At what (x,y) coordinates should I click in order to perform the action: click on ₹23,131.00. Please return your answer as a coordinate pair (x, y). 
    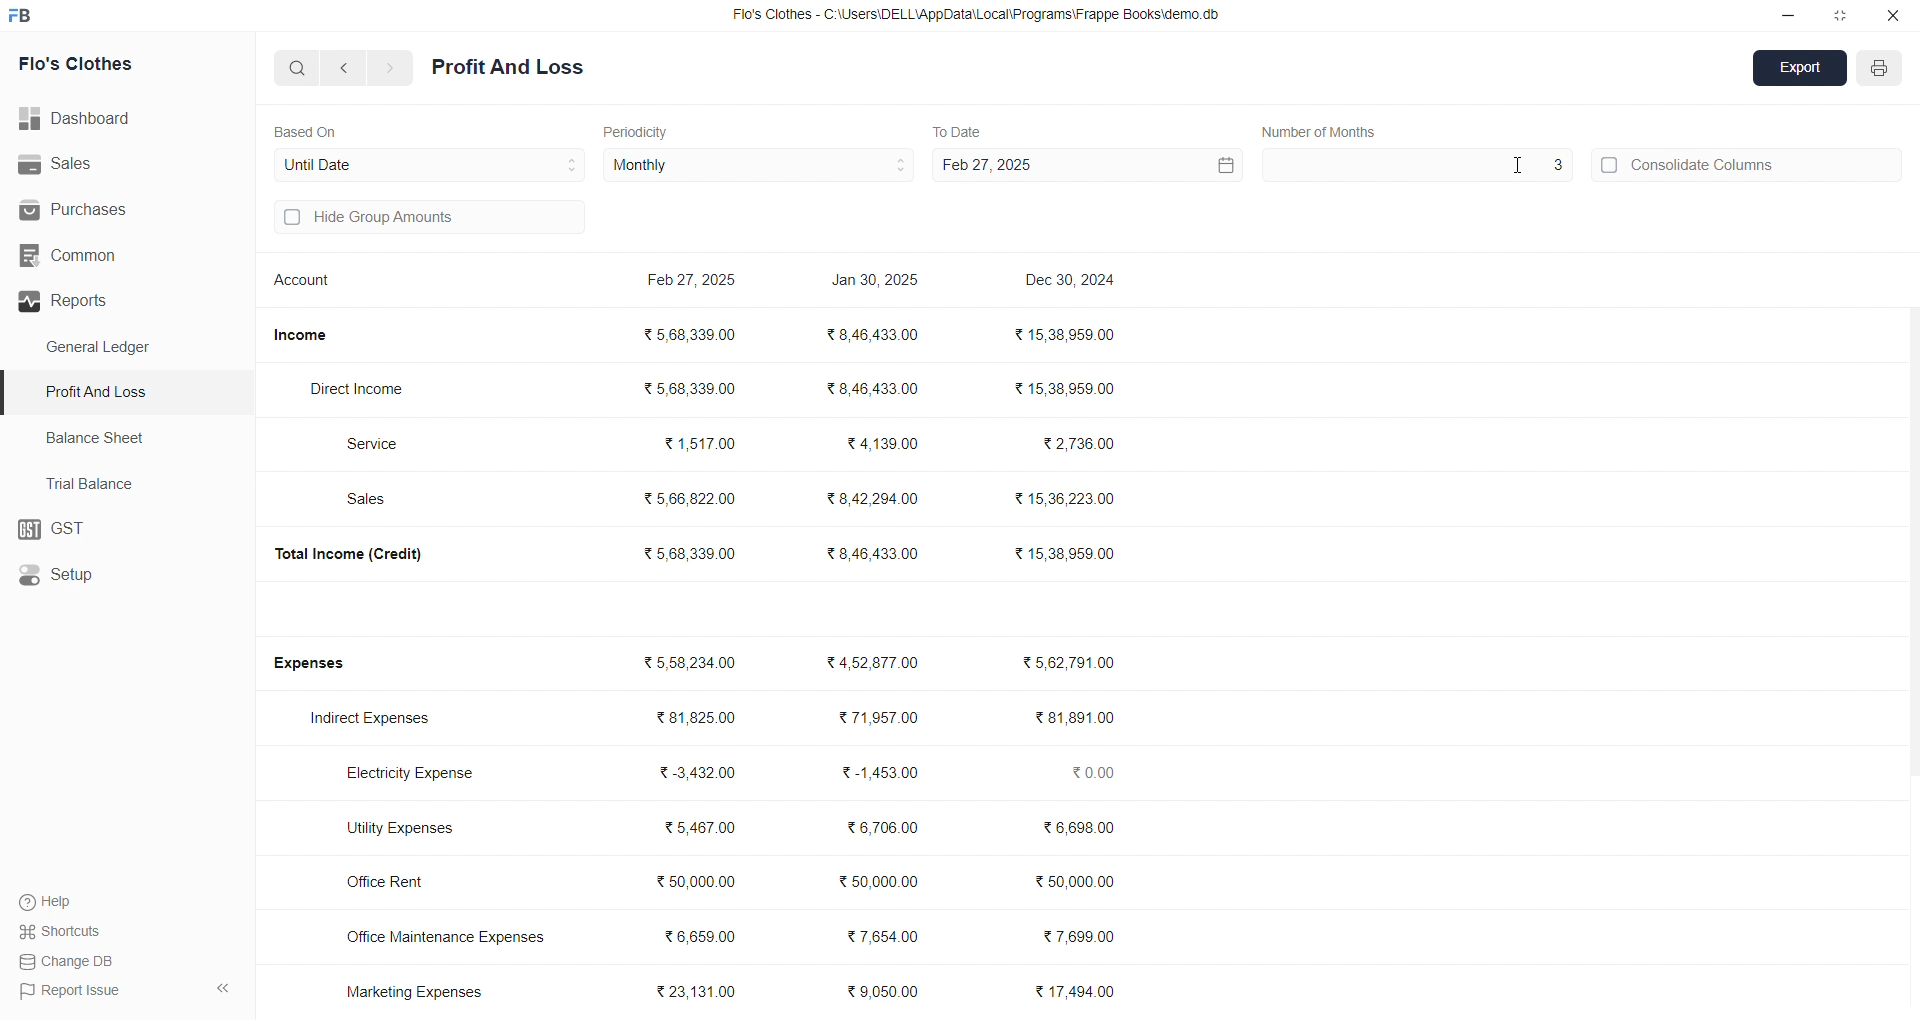
    Looking at the image, I should click on (701, 990).